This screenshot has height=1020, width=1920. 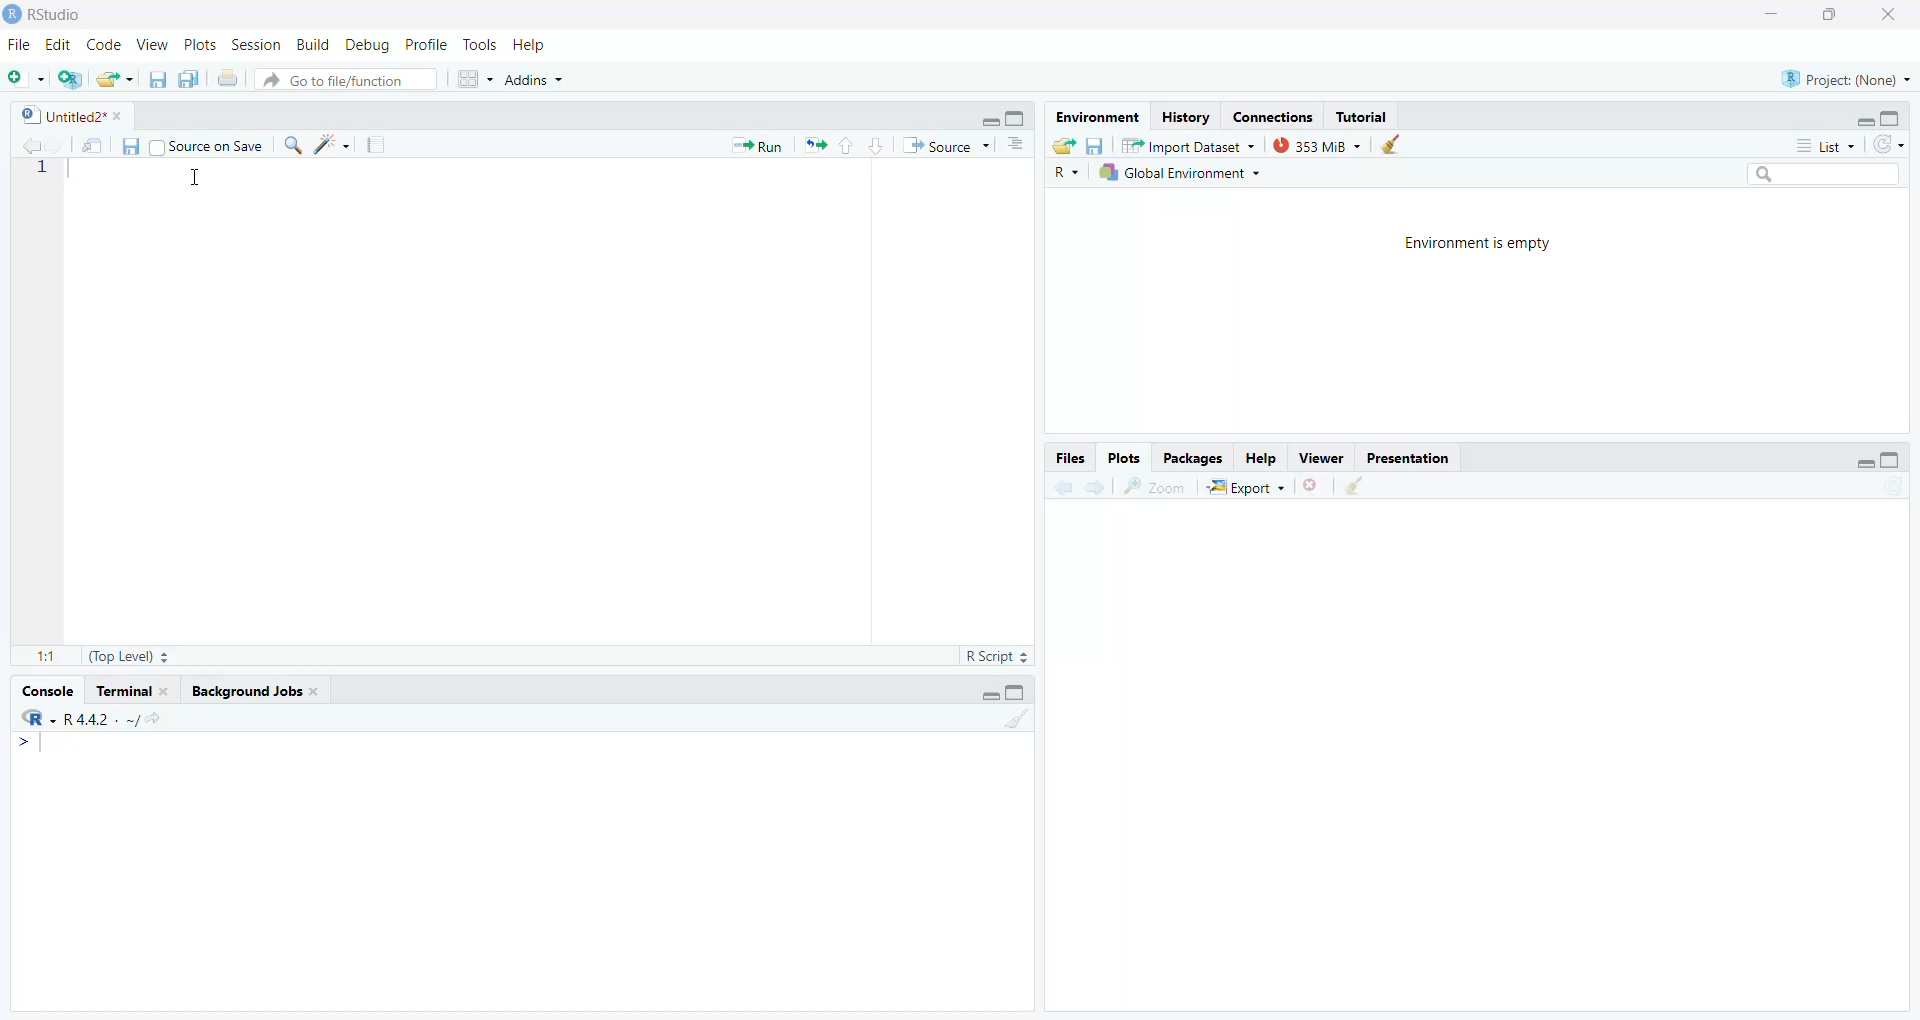 What do you see at coordinates (478, 46) in the screenshot?
I see ` Tools` at bounding box center [478, 46].